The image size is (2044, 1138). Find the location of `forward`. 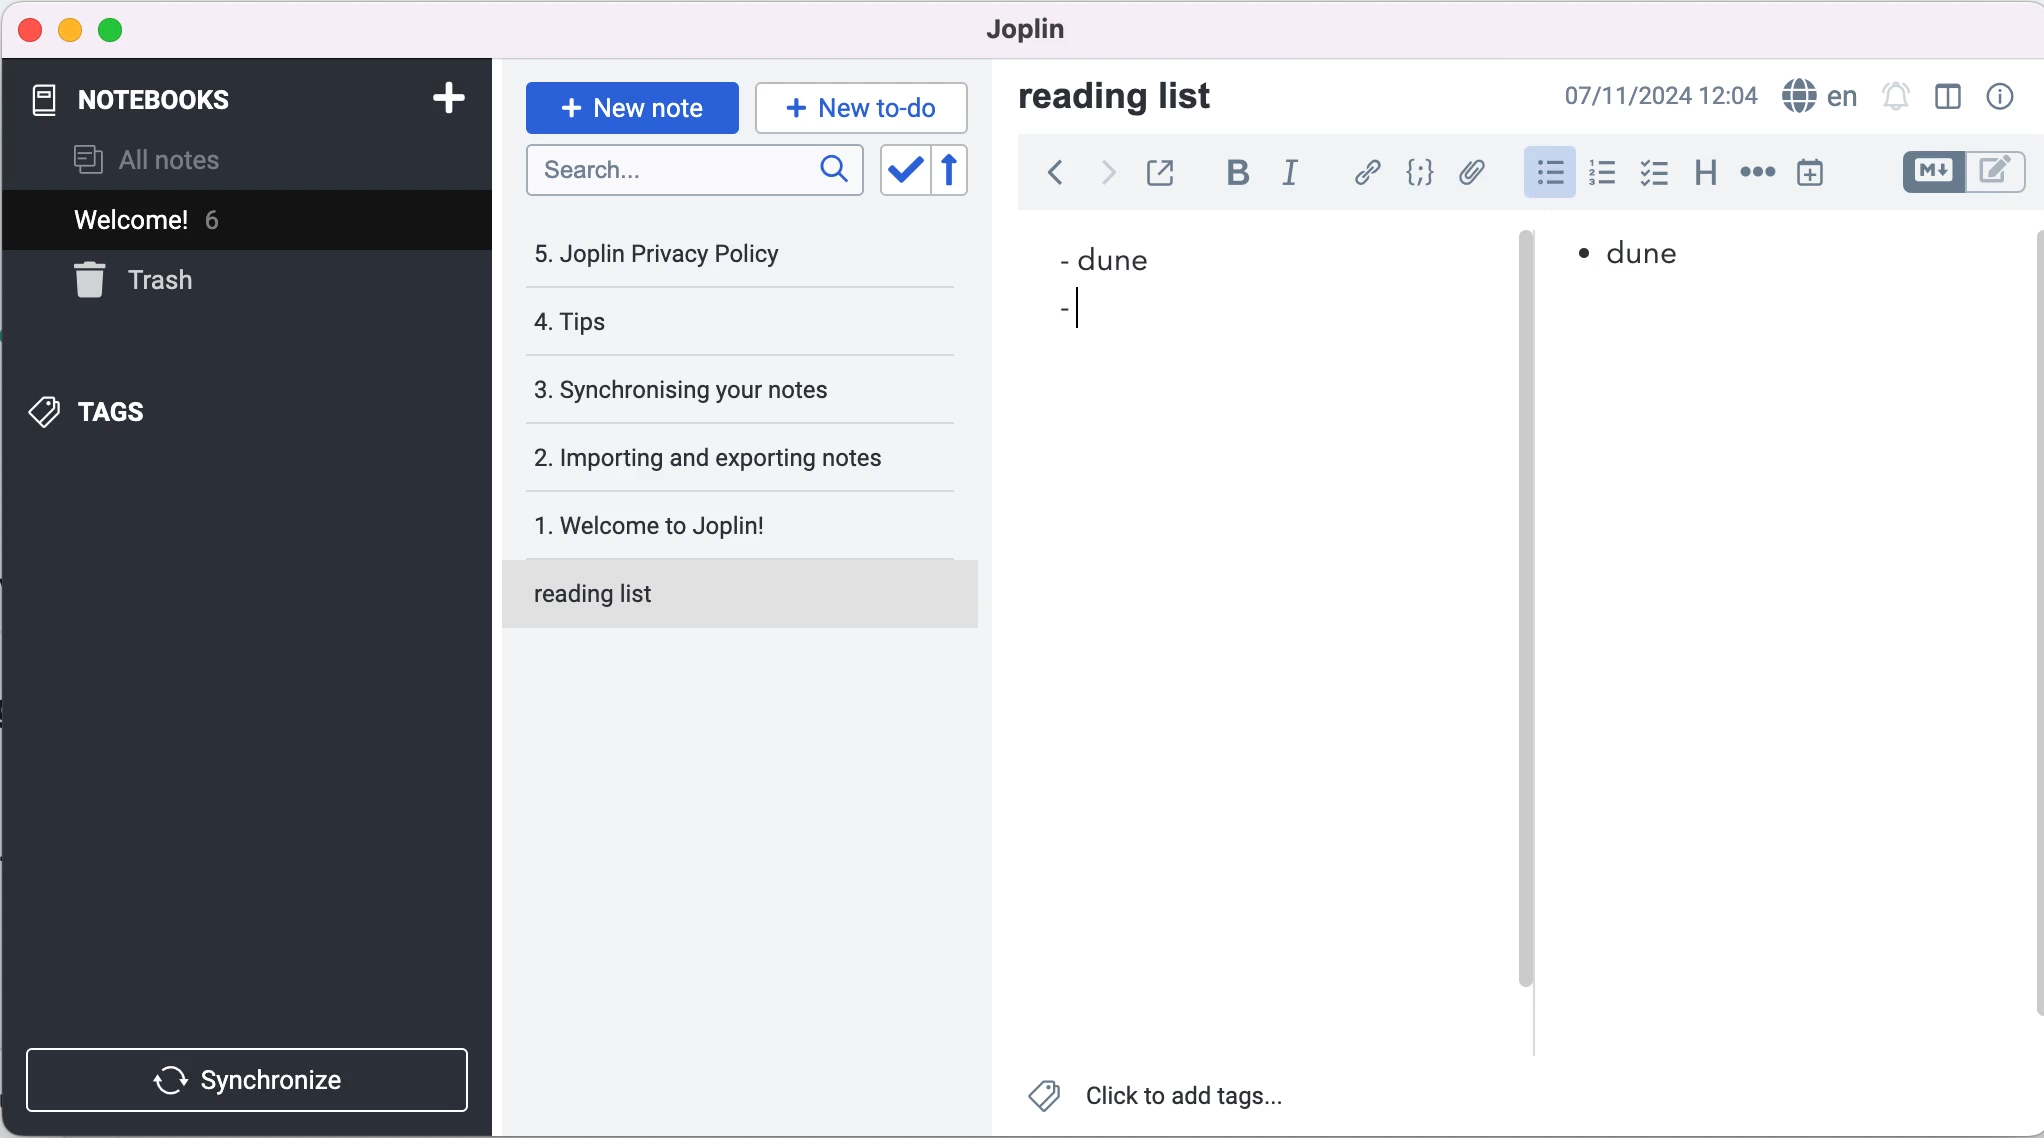

forward is located at coordinates (1109, 172).